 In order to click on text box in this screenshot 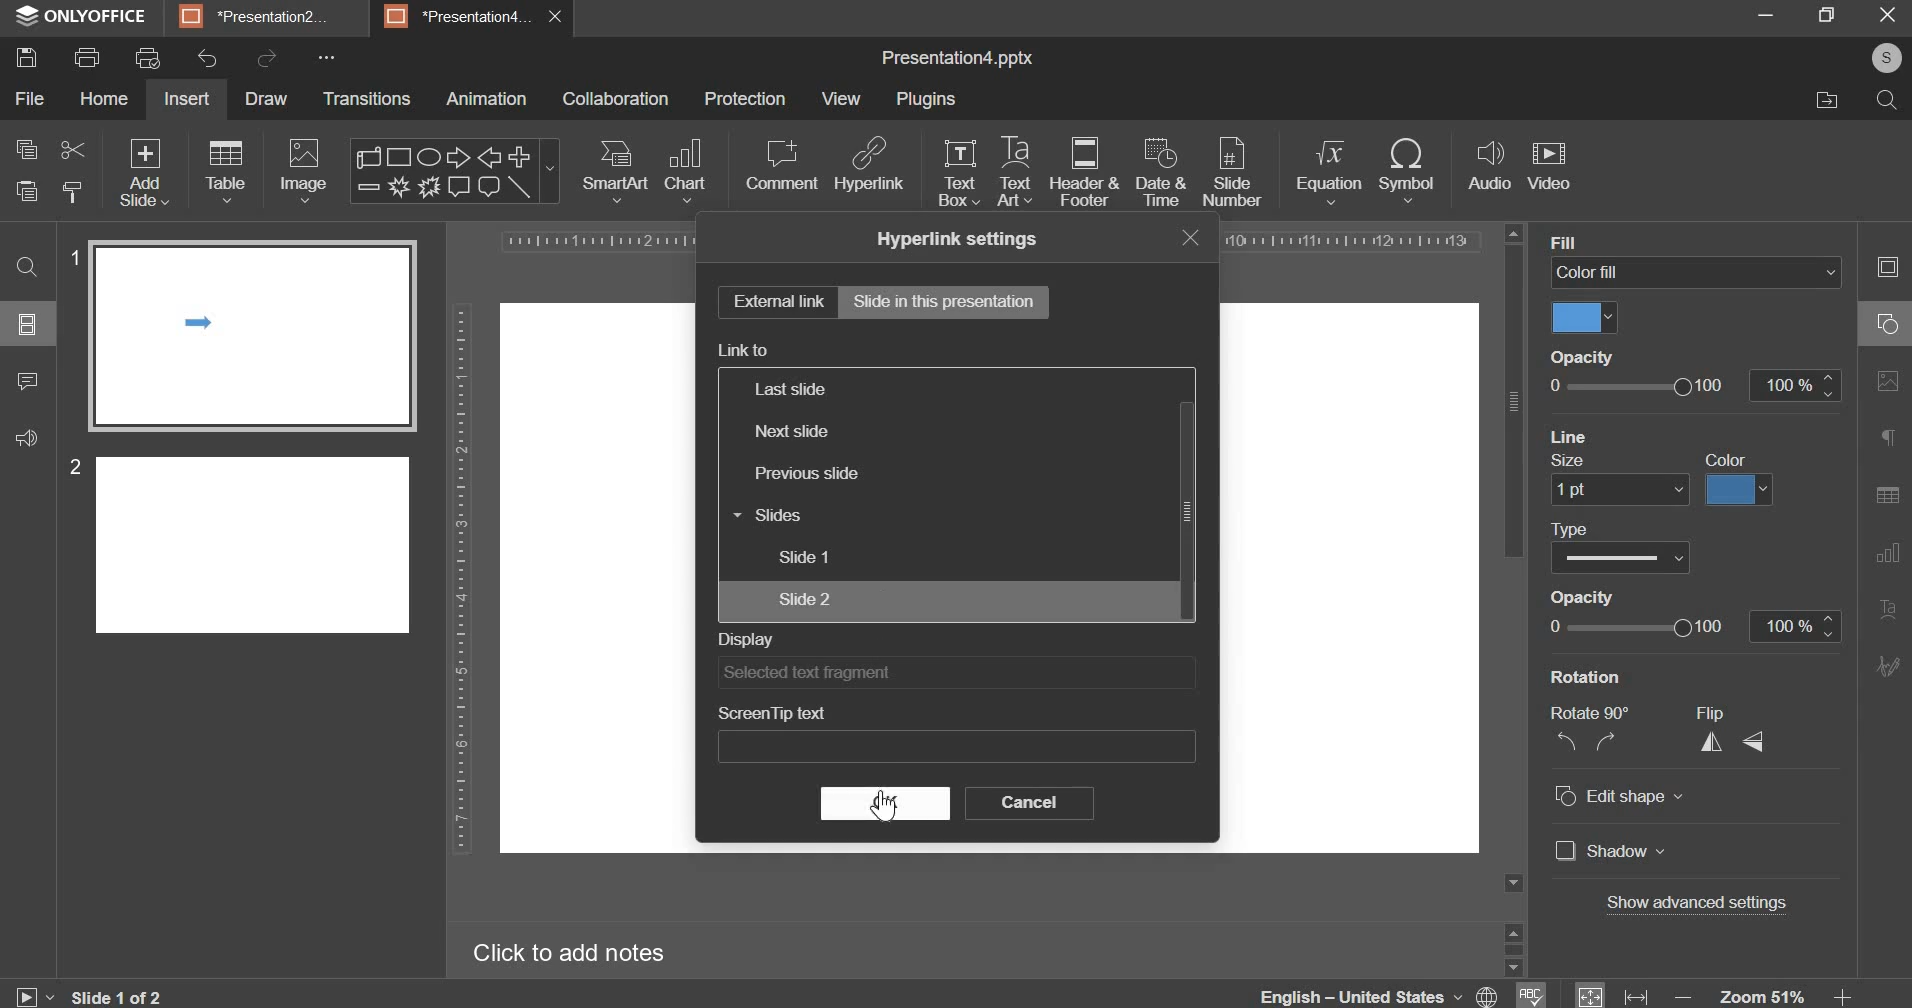, I will do `click(961, 174)`.